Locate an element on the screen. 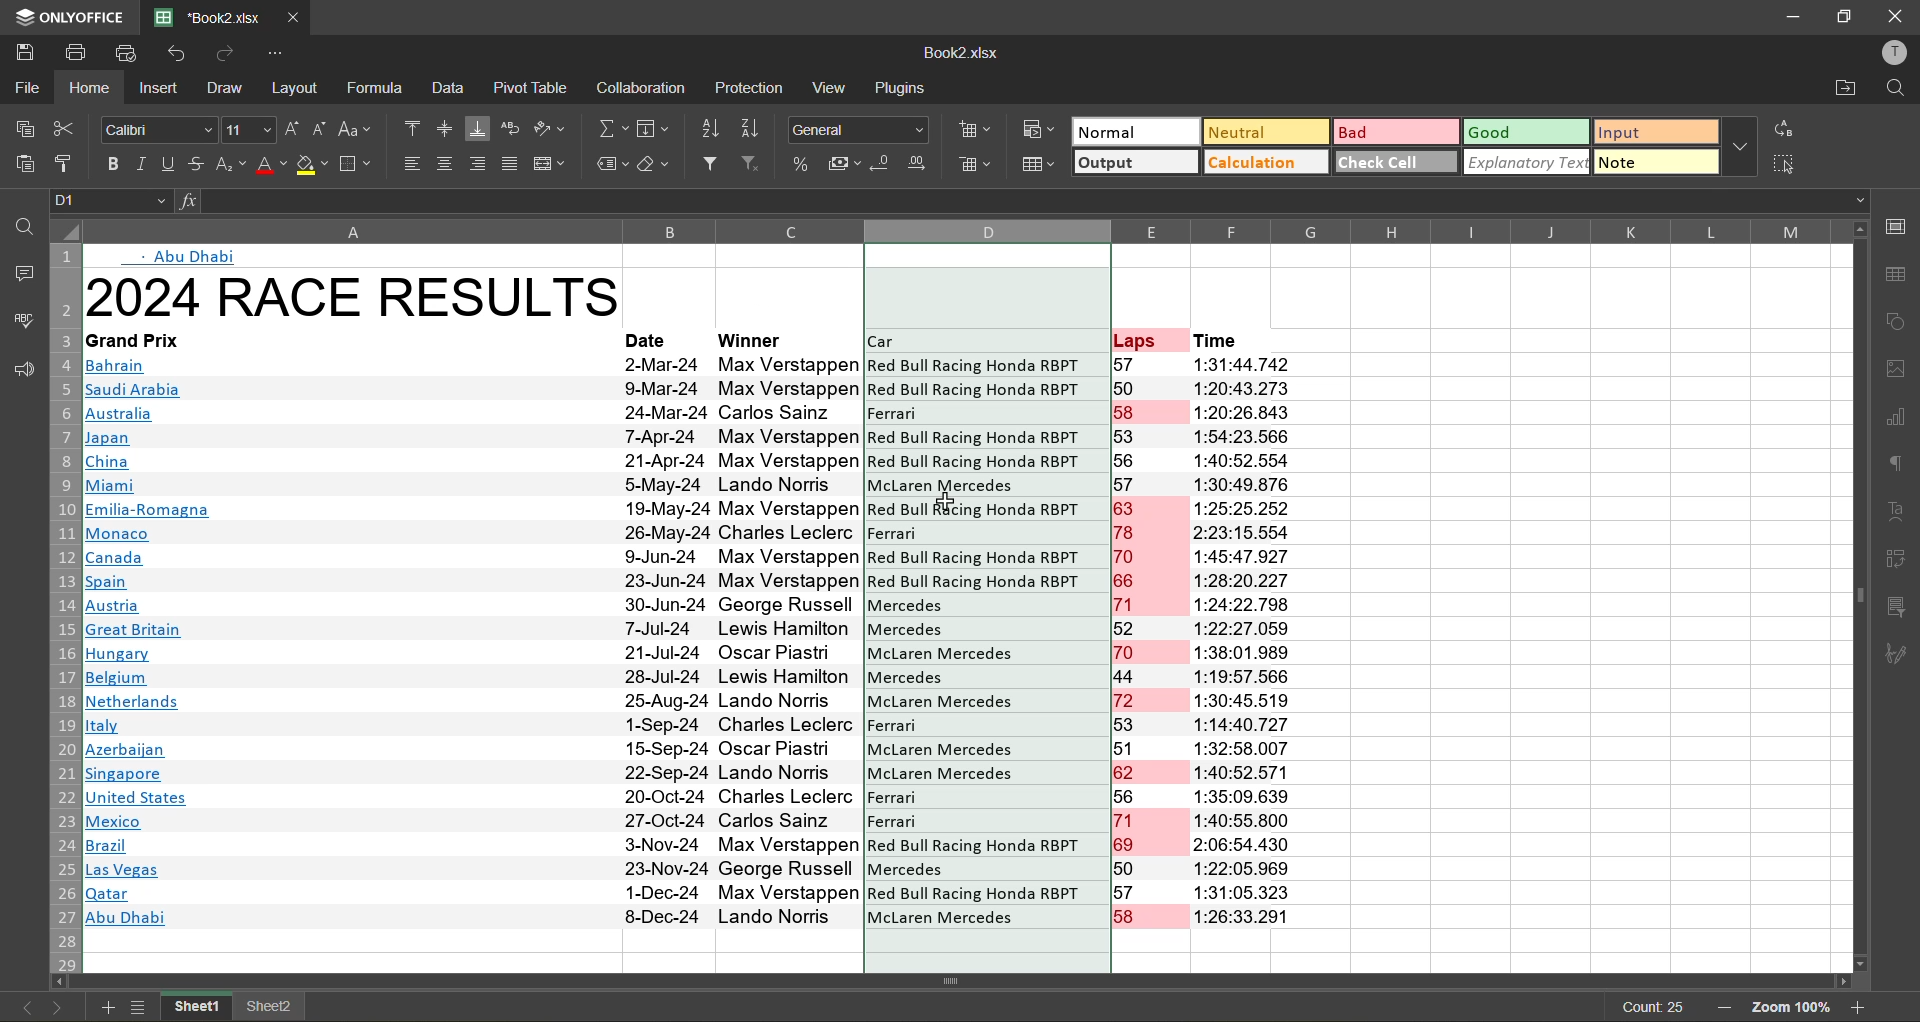 Image resolution: width=1920 pixels, height=1022 pixels. note is located at coordinates (1656, 162).